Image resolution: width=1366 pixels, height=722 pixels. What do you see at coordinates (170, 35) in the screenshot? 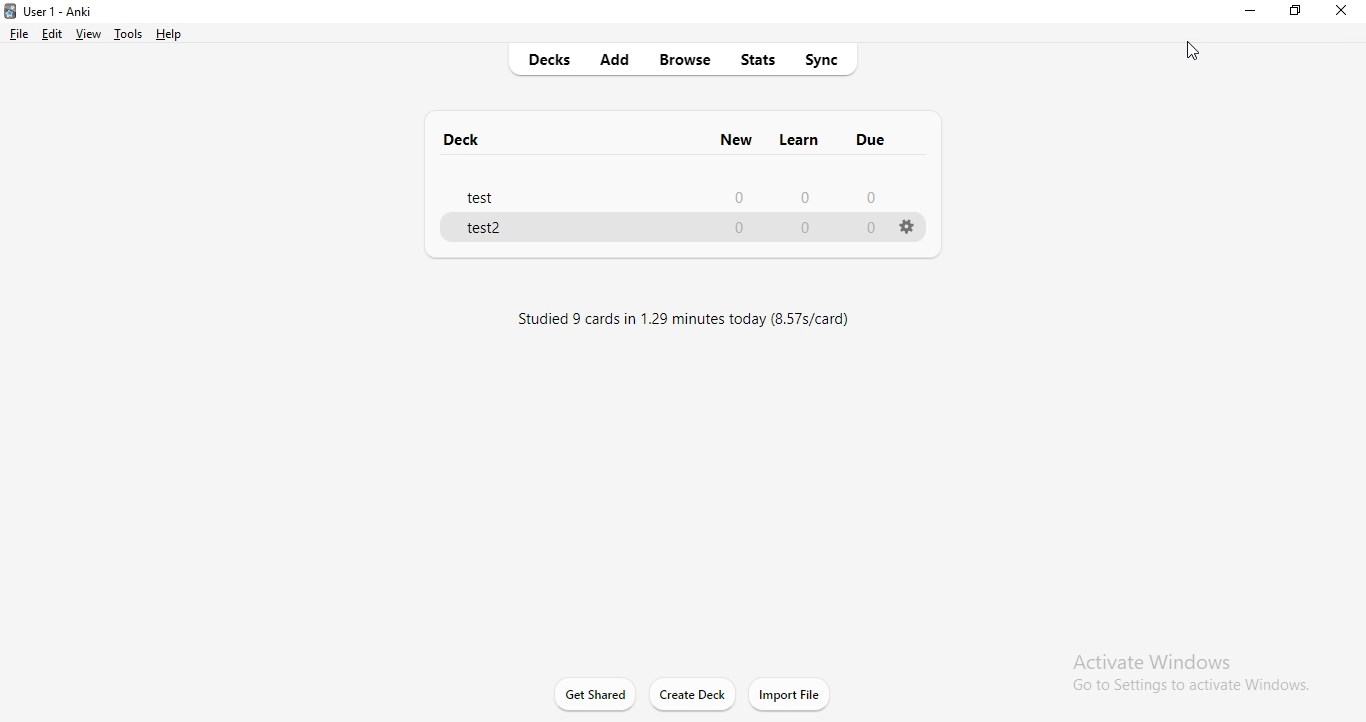
I see `help` at bounding box center [170, 35].